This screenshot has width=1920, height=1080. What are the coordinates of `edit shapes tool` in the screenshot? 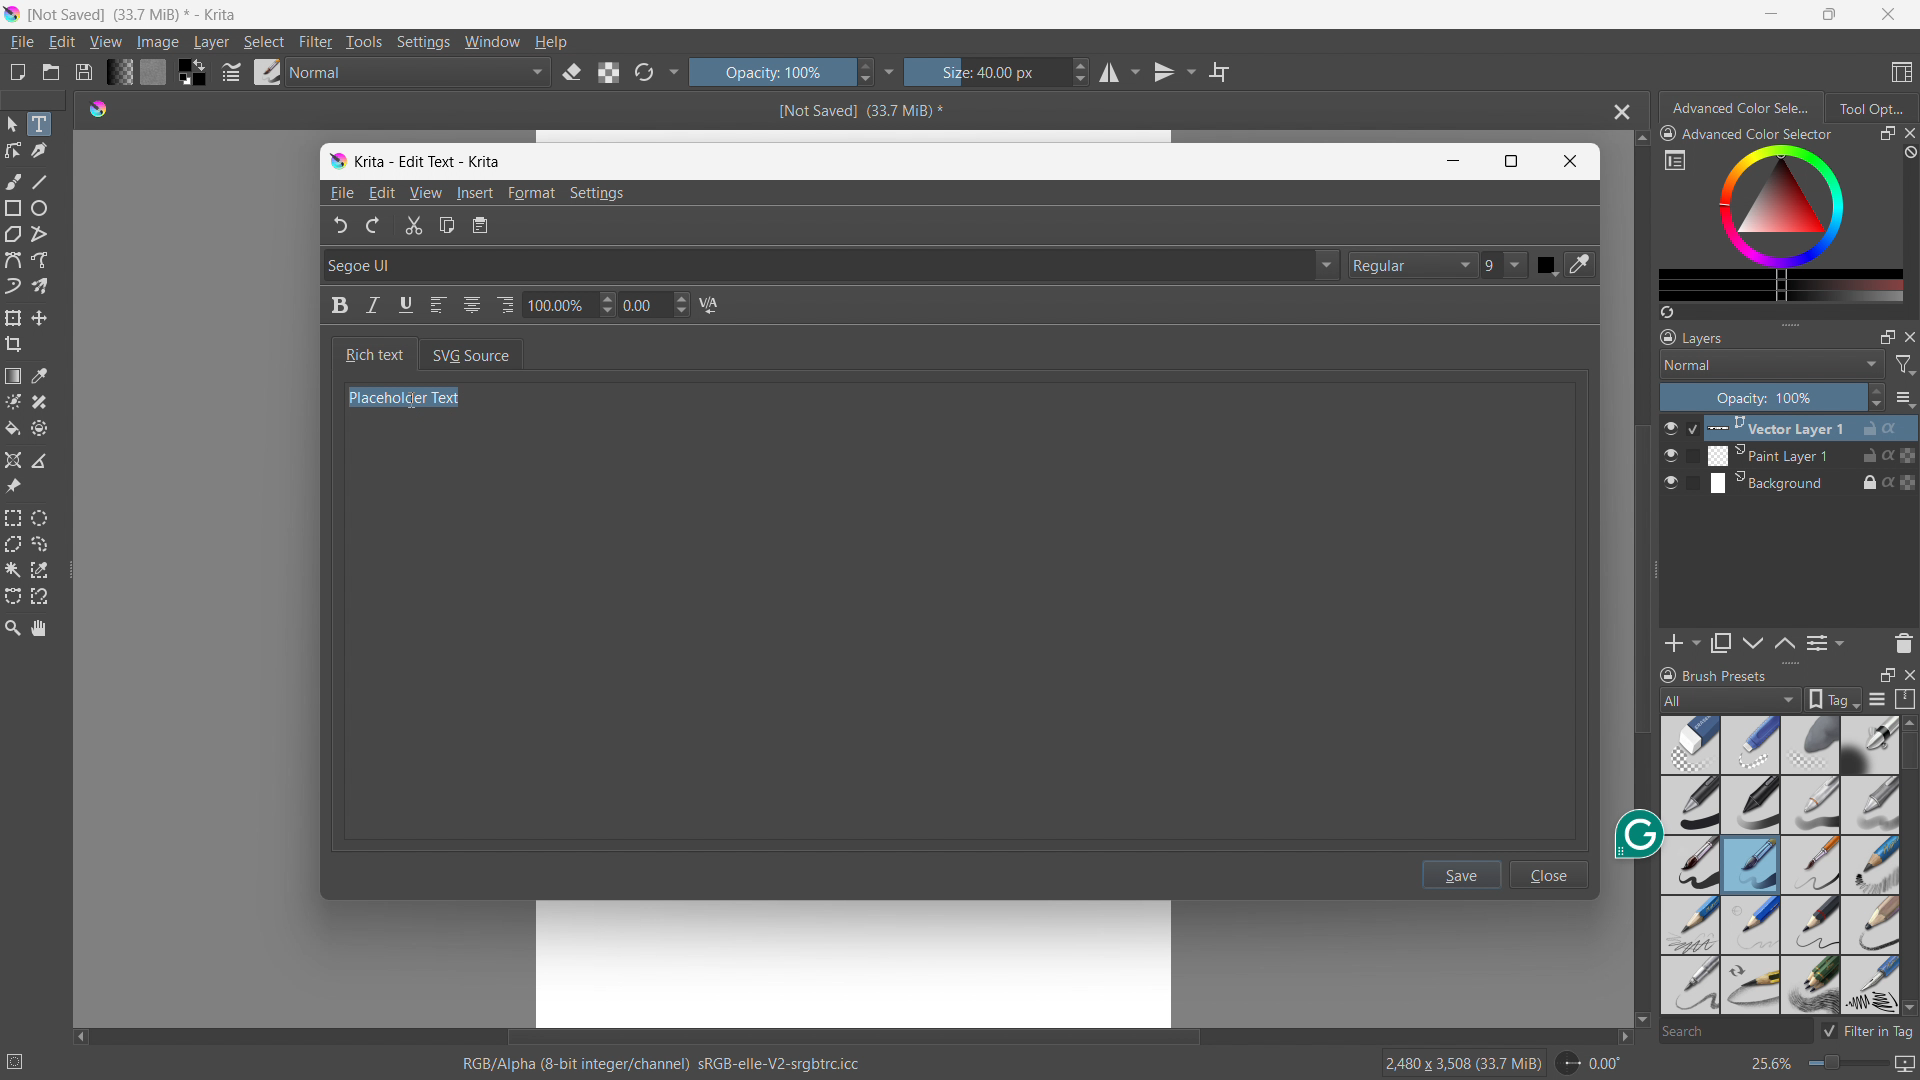 It's located at (14, 150).